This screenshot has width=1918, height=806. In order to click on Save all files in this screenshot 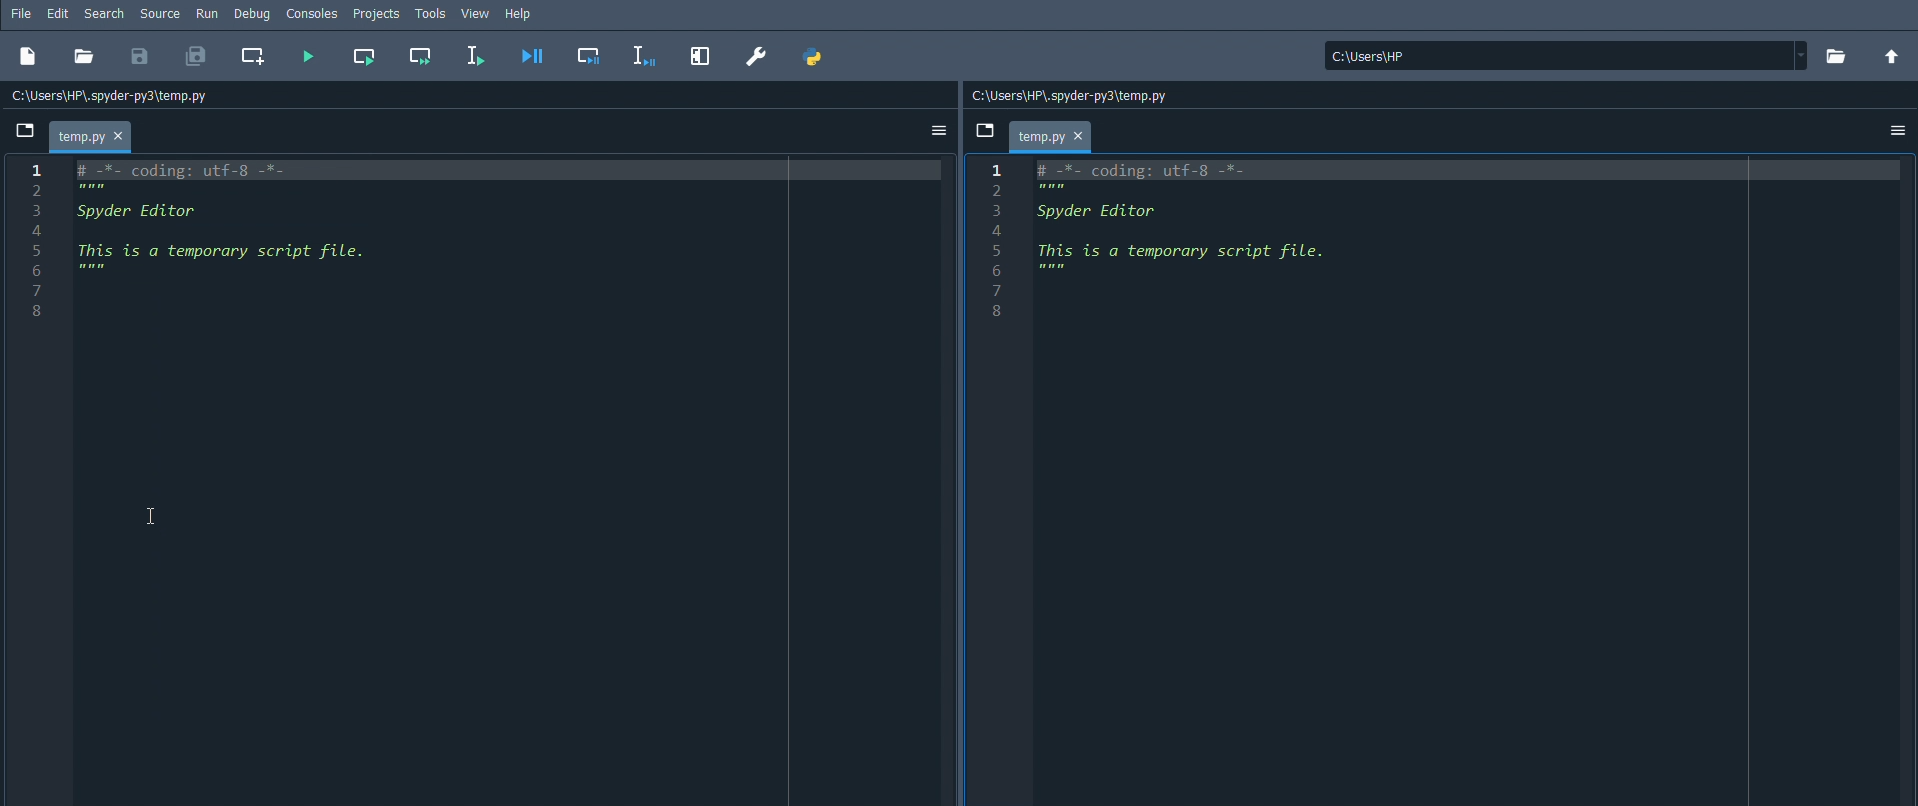, I will do `click(198, 56)`.